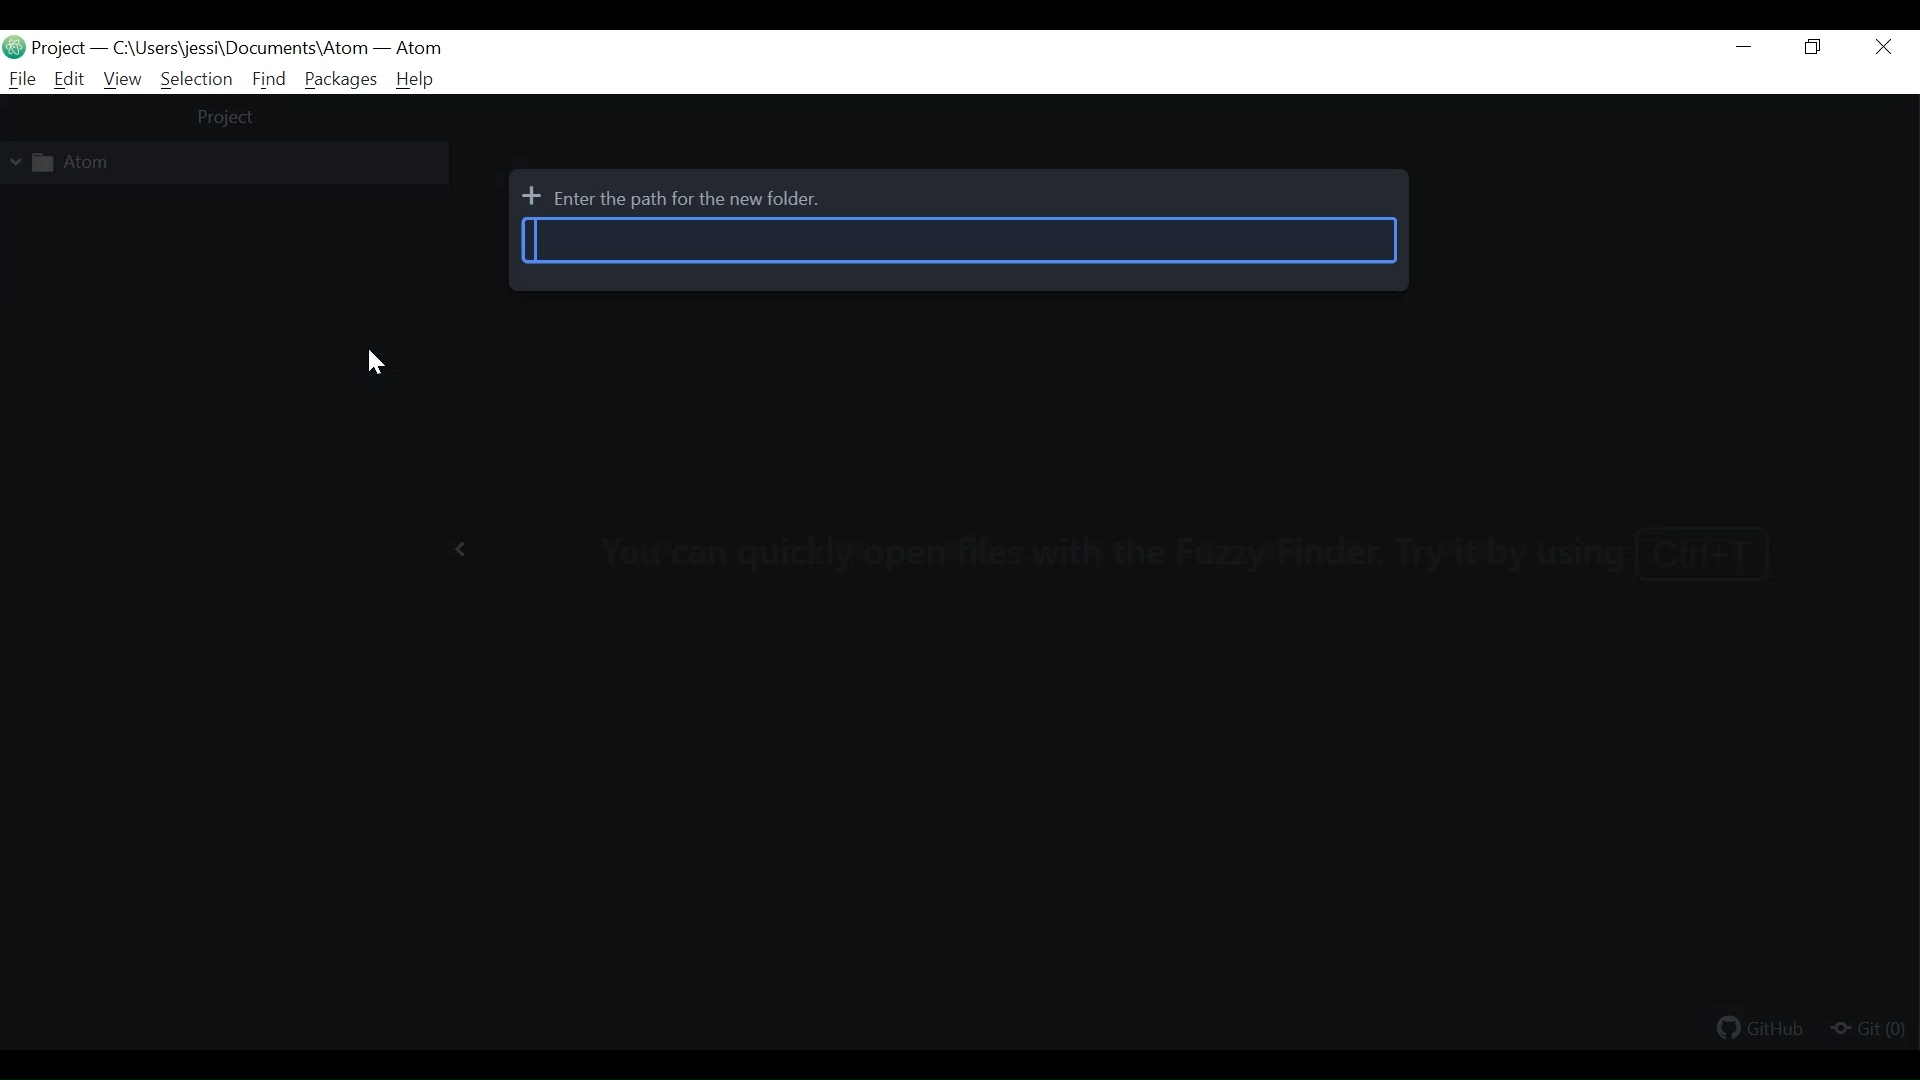  What do you see at coordinates (1747, 49) in the screenshot?
I see `Minimize` at bounding box center [1747, 49].